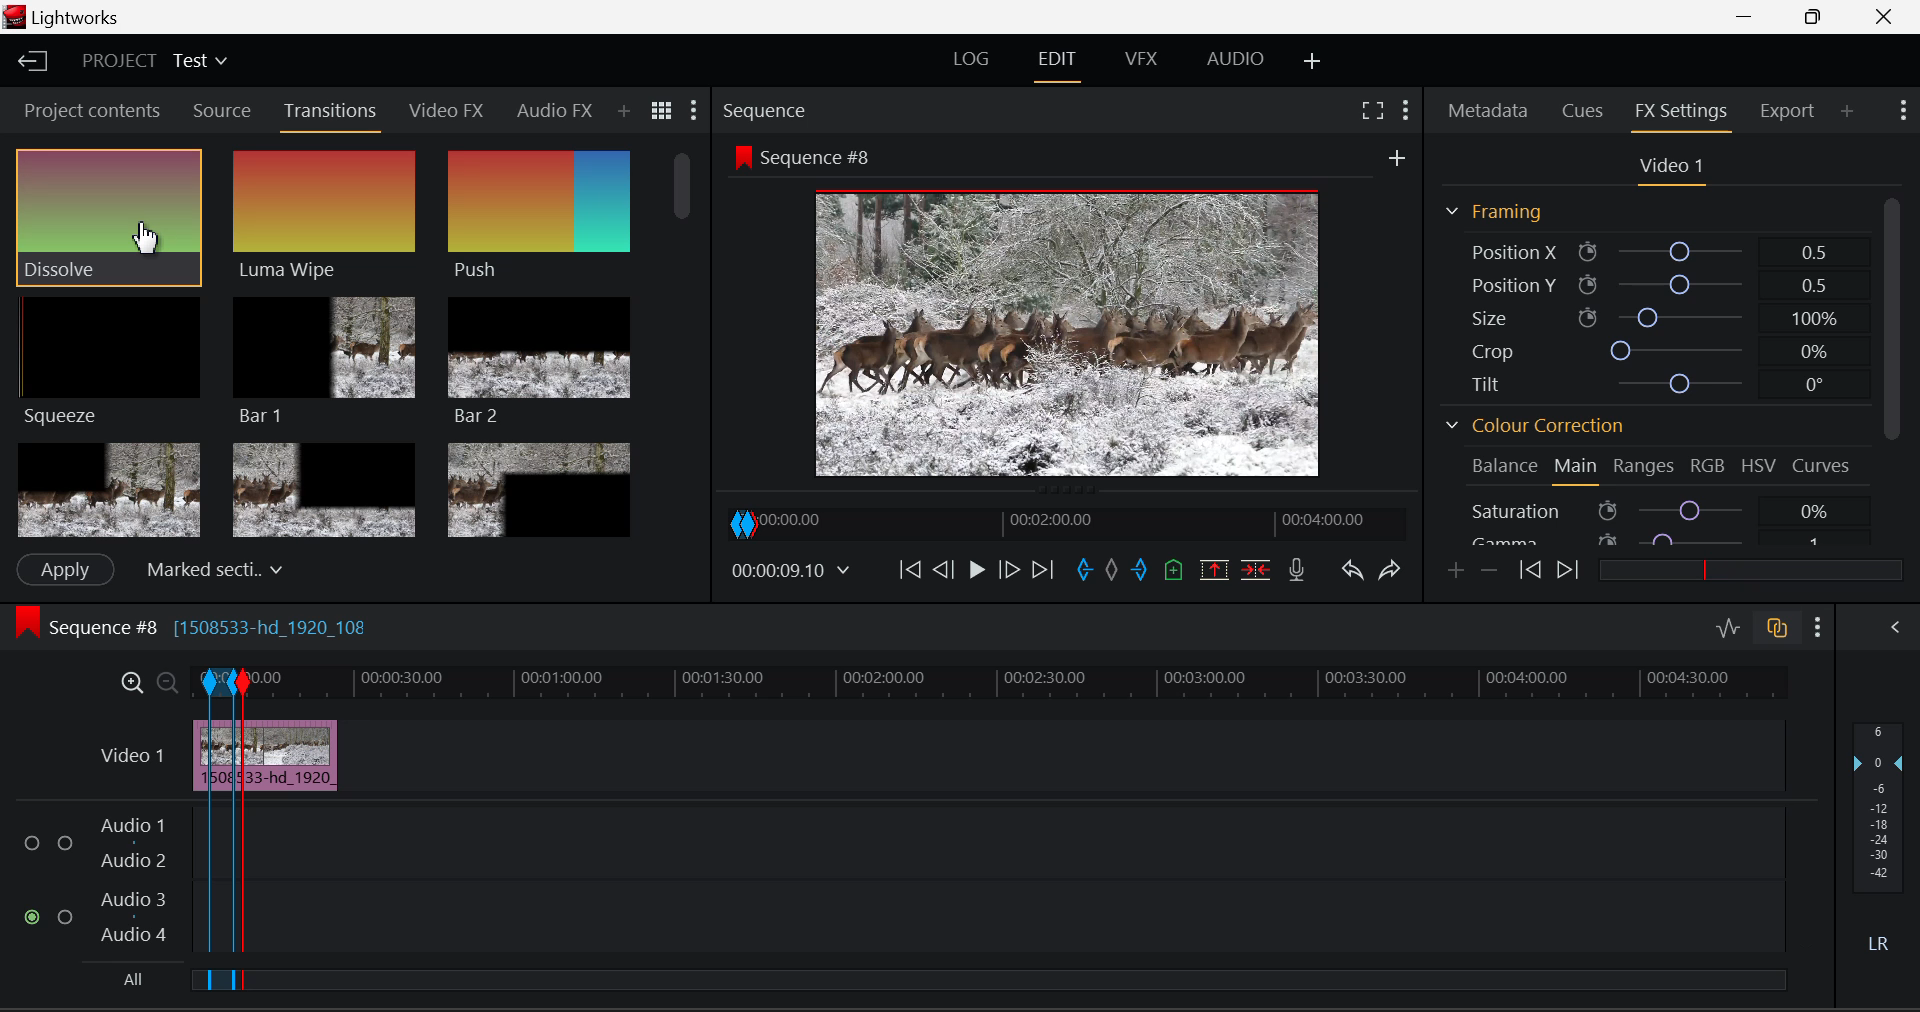  What do you see at coordinates (133, 901) in the screenshot?
I see `Audio 3` at bounding box center [133, 901].